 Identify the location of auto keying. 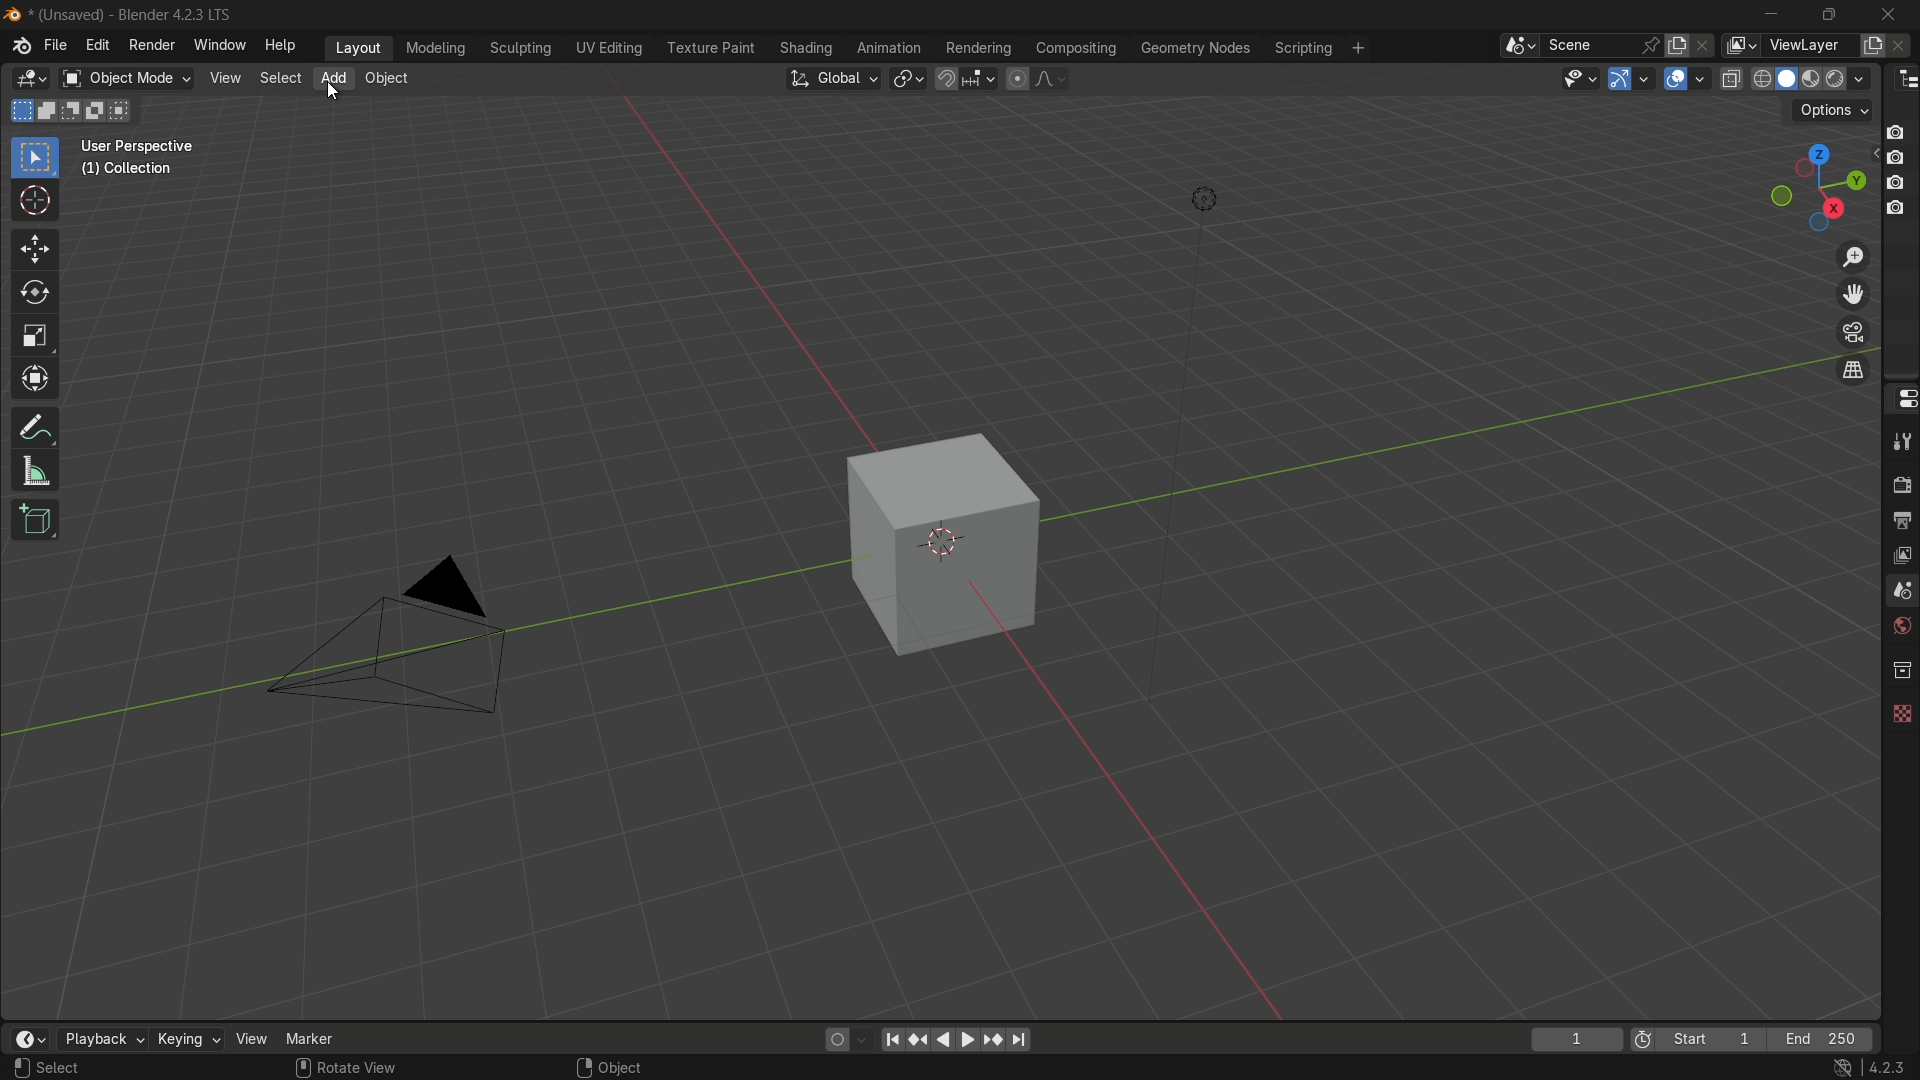
(850, 1038).